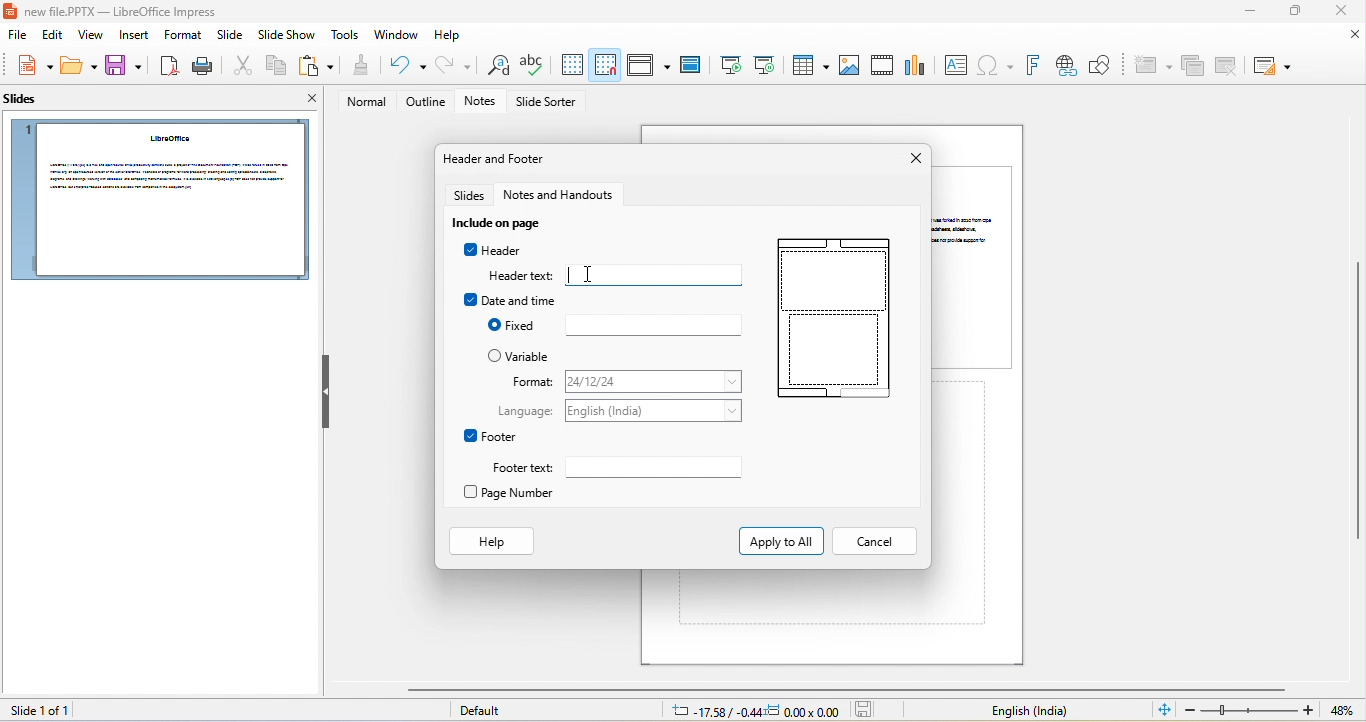  What do you see at coordinates (347, 36) in the screenshot?
I see `tools` at bounding box center [347, 36].